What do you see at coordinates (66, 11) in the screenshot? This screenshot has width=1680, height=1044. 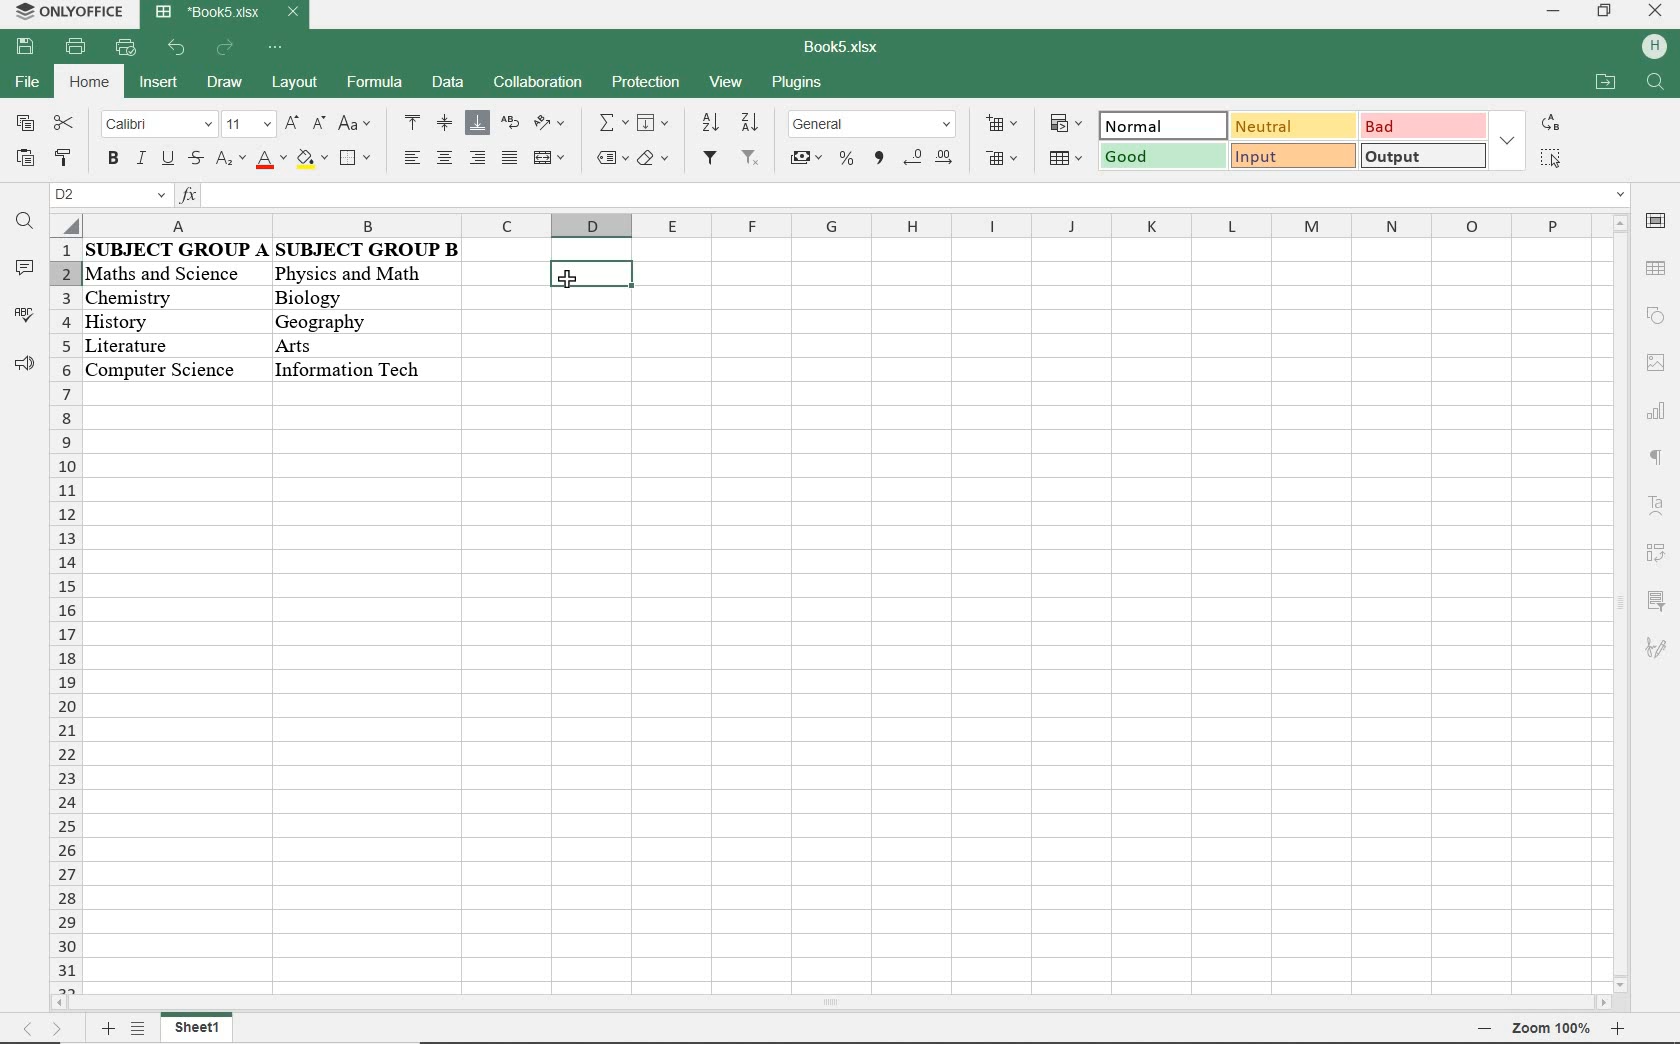 I see `system name` at bounding box center [66, 11].